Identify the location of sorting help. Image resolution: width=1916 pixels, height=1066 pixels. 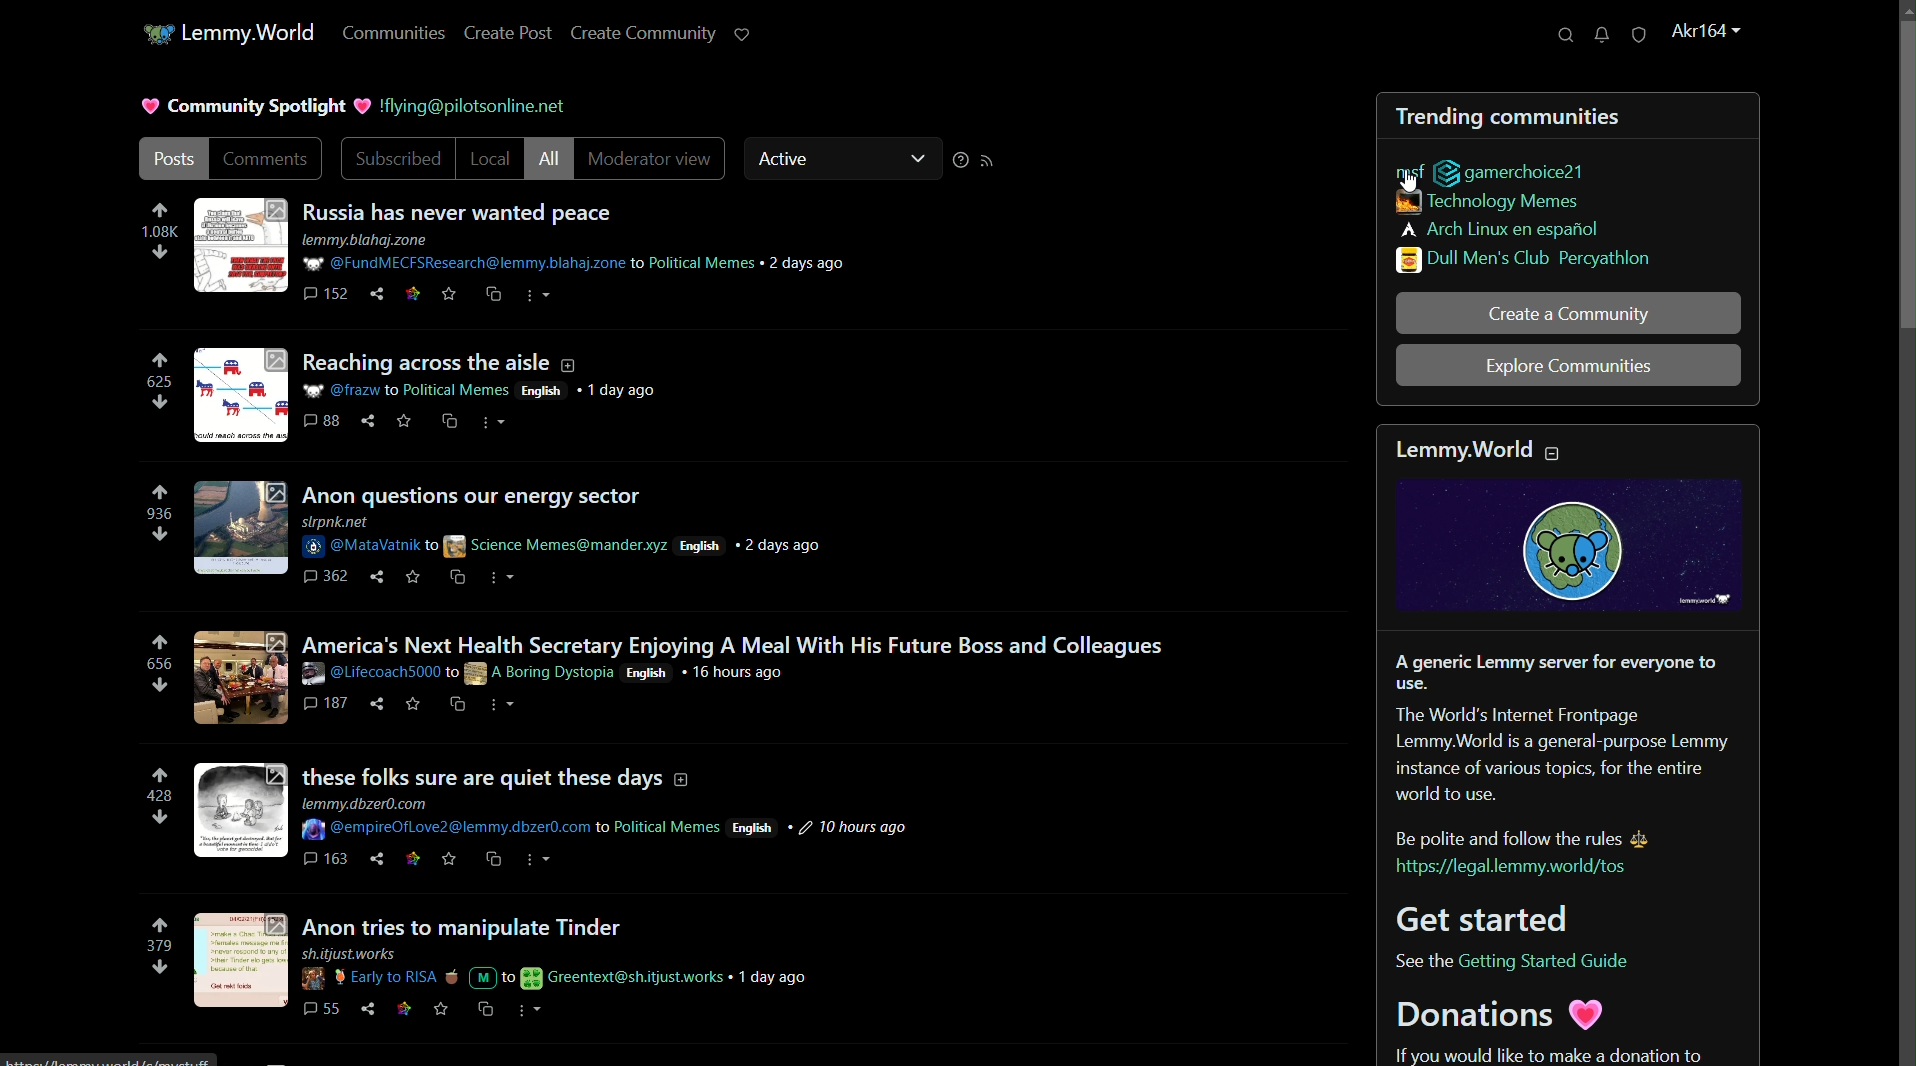
(957, 161).